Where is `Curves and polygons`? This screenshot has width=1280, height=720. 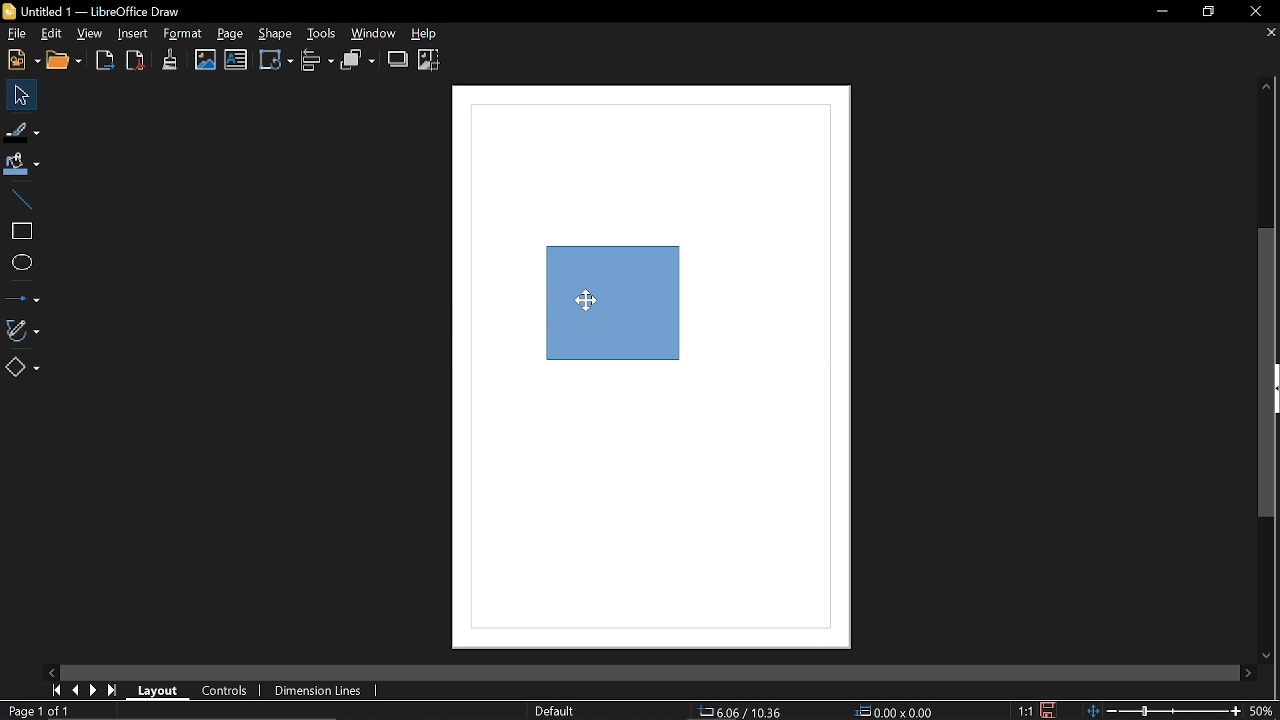
Curves and polygons is located at coordinates (26, 329).